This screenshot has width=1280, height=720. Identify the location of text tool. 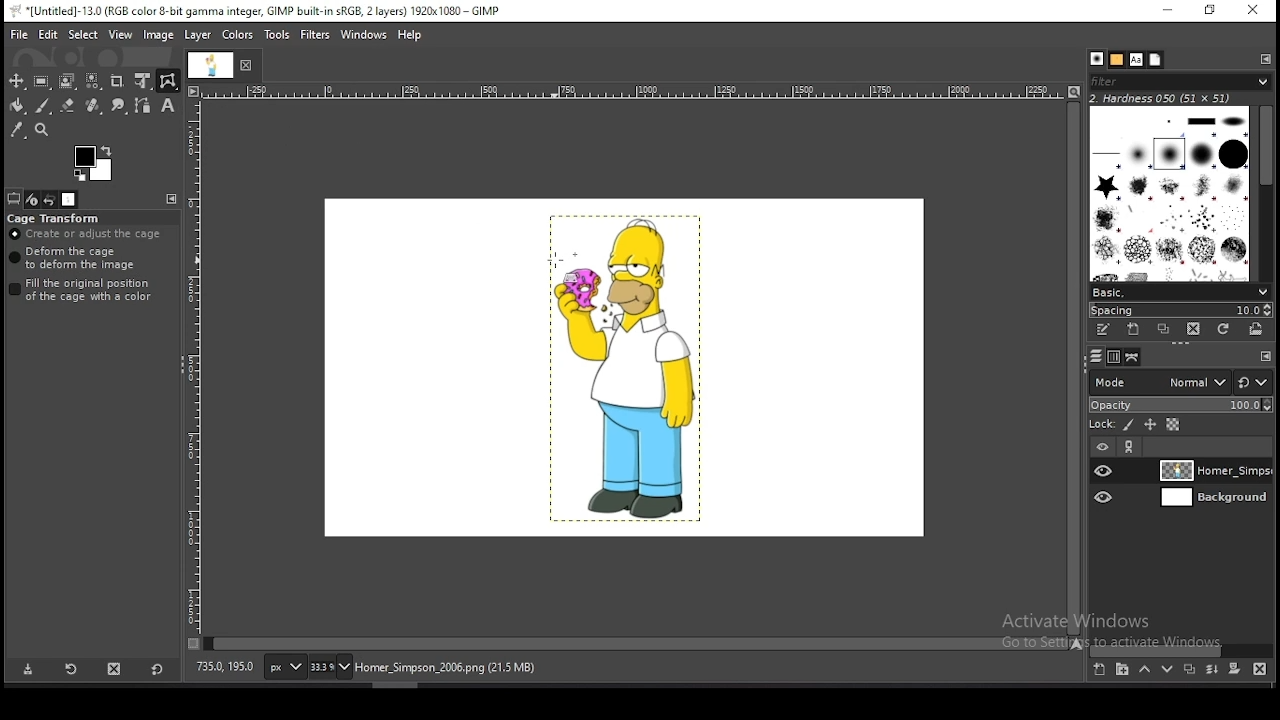
(167, 106).